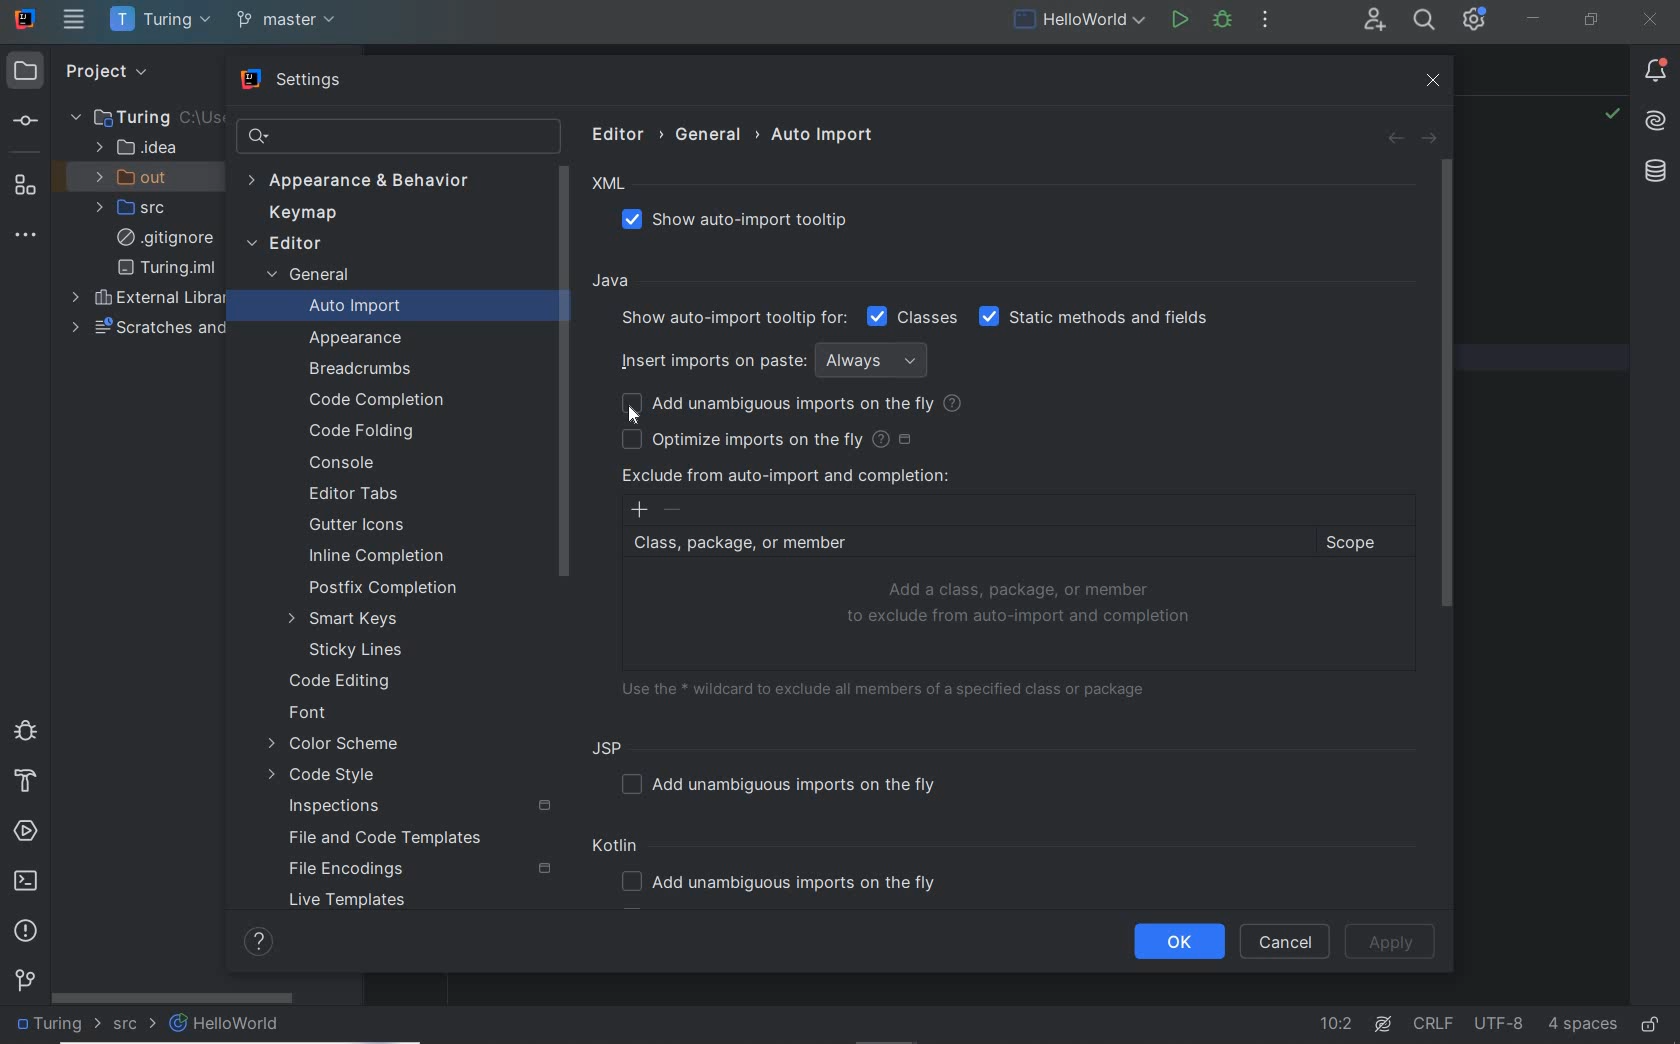  I want to click on GUTTER ICONS, so click(360, 526).